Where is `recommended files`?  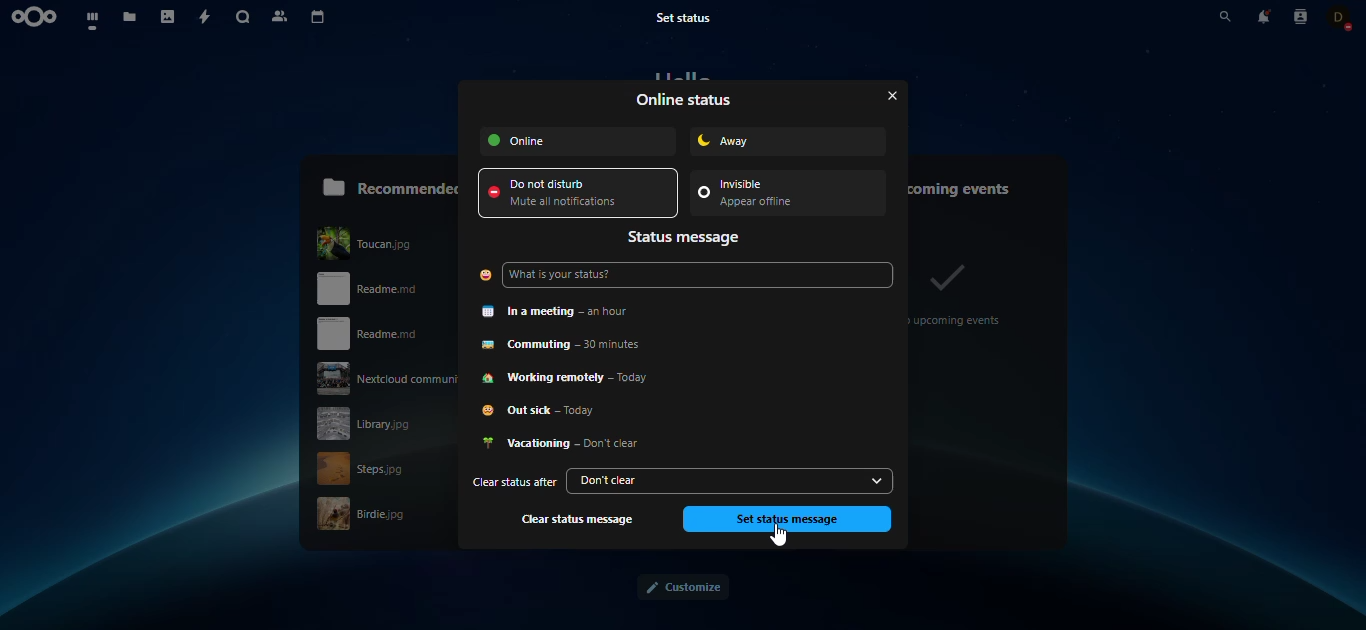
recommended files is located at coordinates (389, 185).